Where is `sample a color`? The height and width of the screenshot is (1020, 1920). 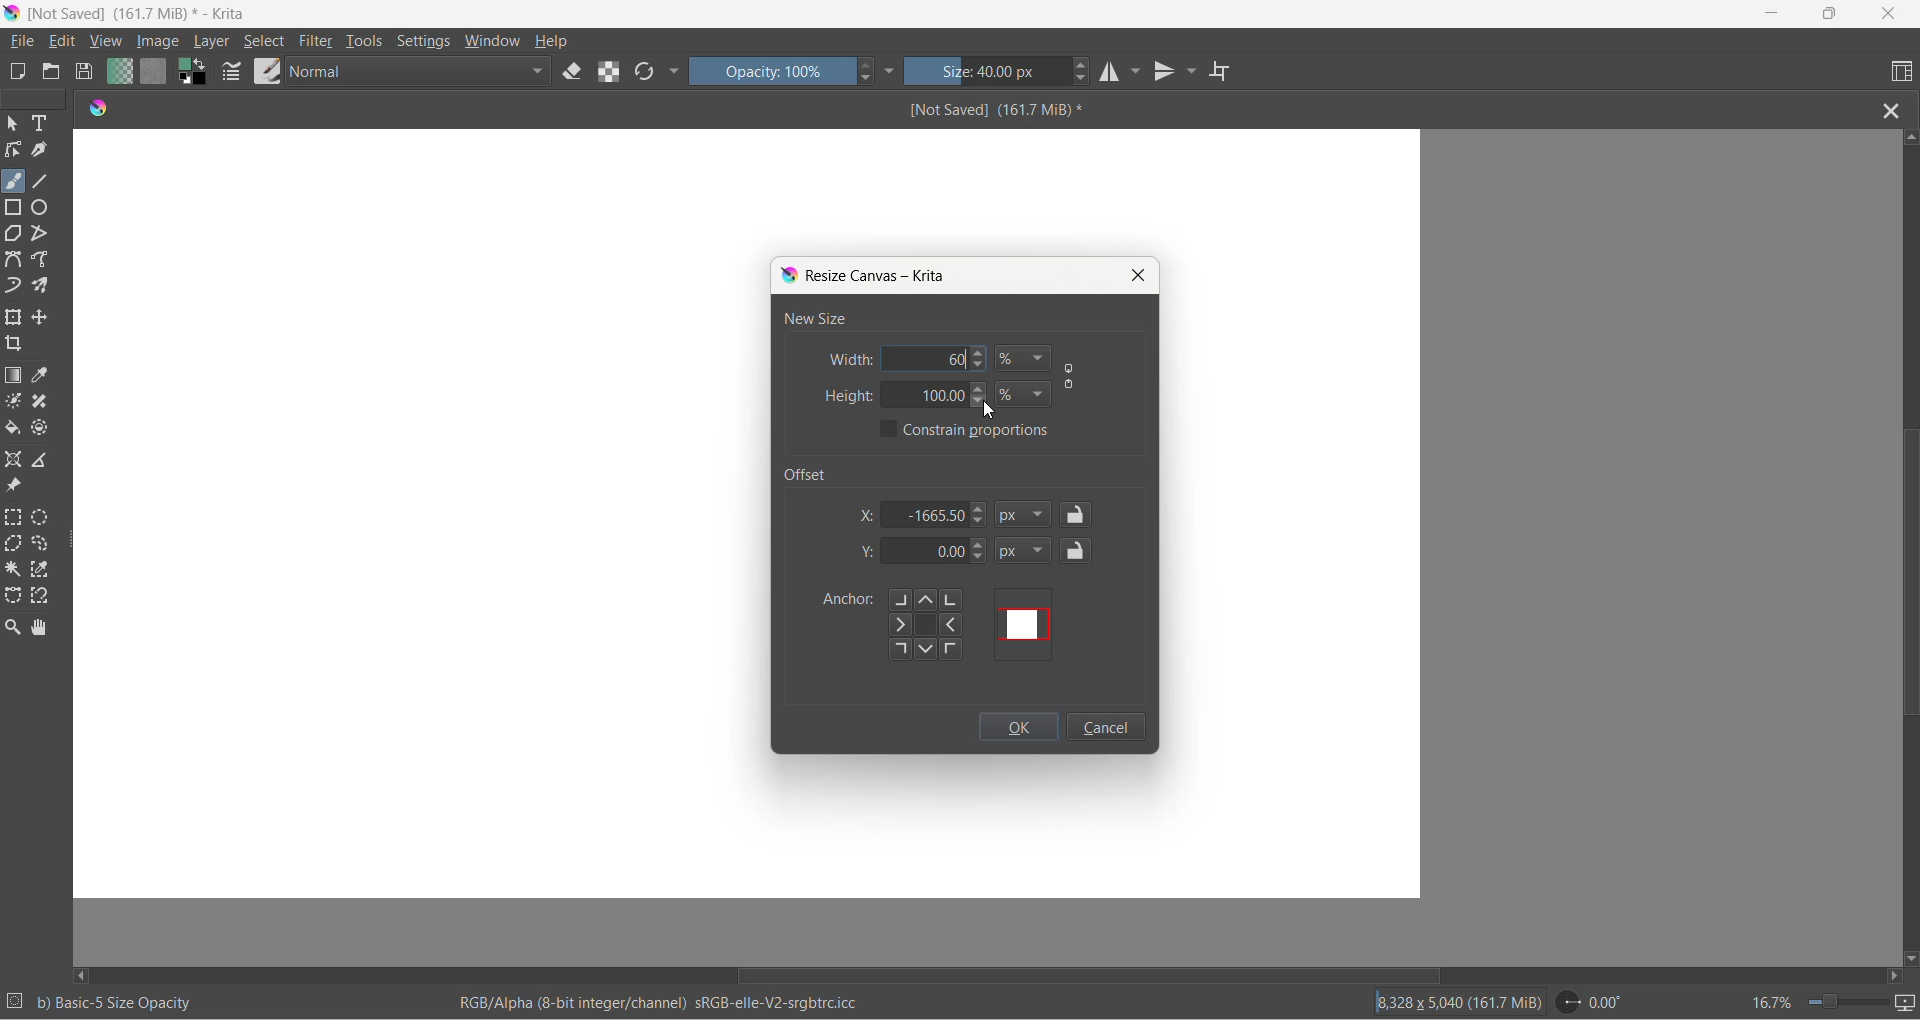 sample a color is located at coordinates (43, 377).